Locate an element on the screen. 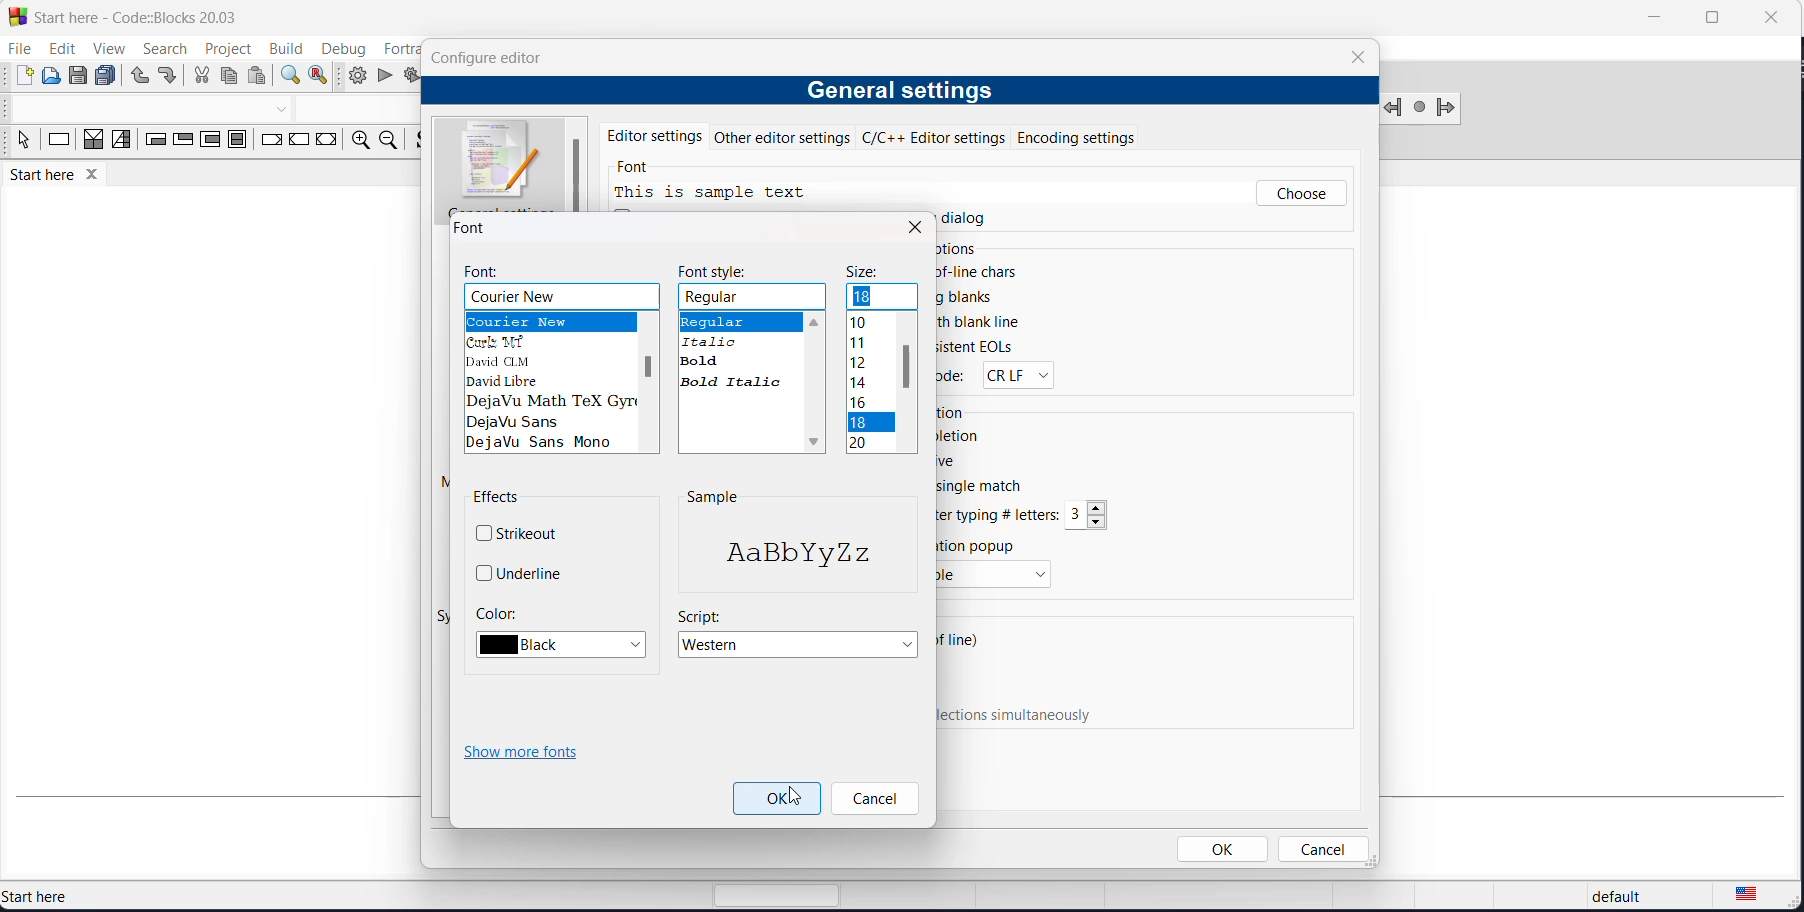  project is located at coordinates (224, 49).